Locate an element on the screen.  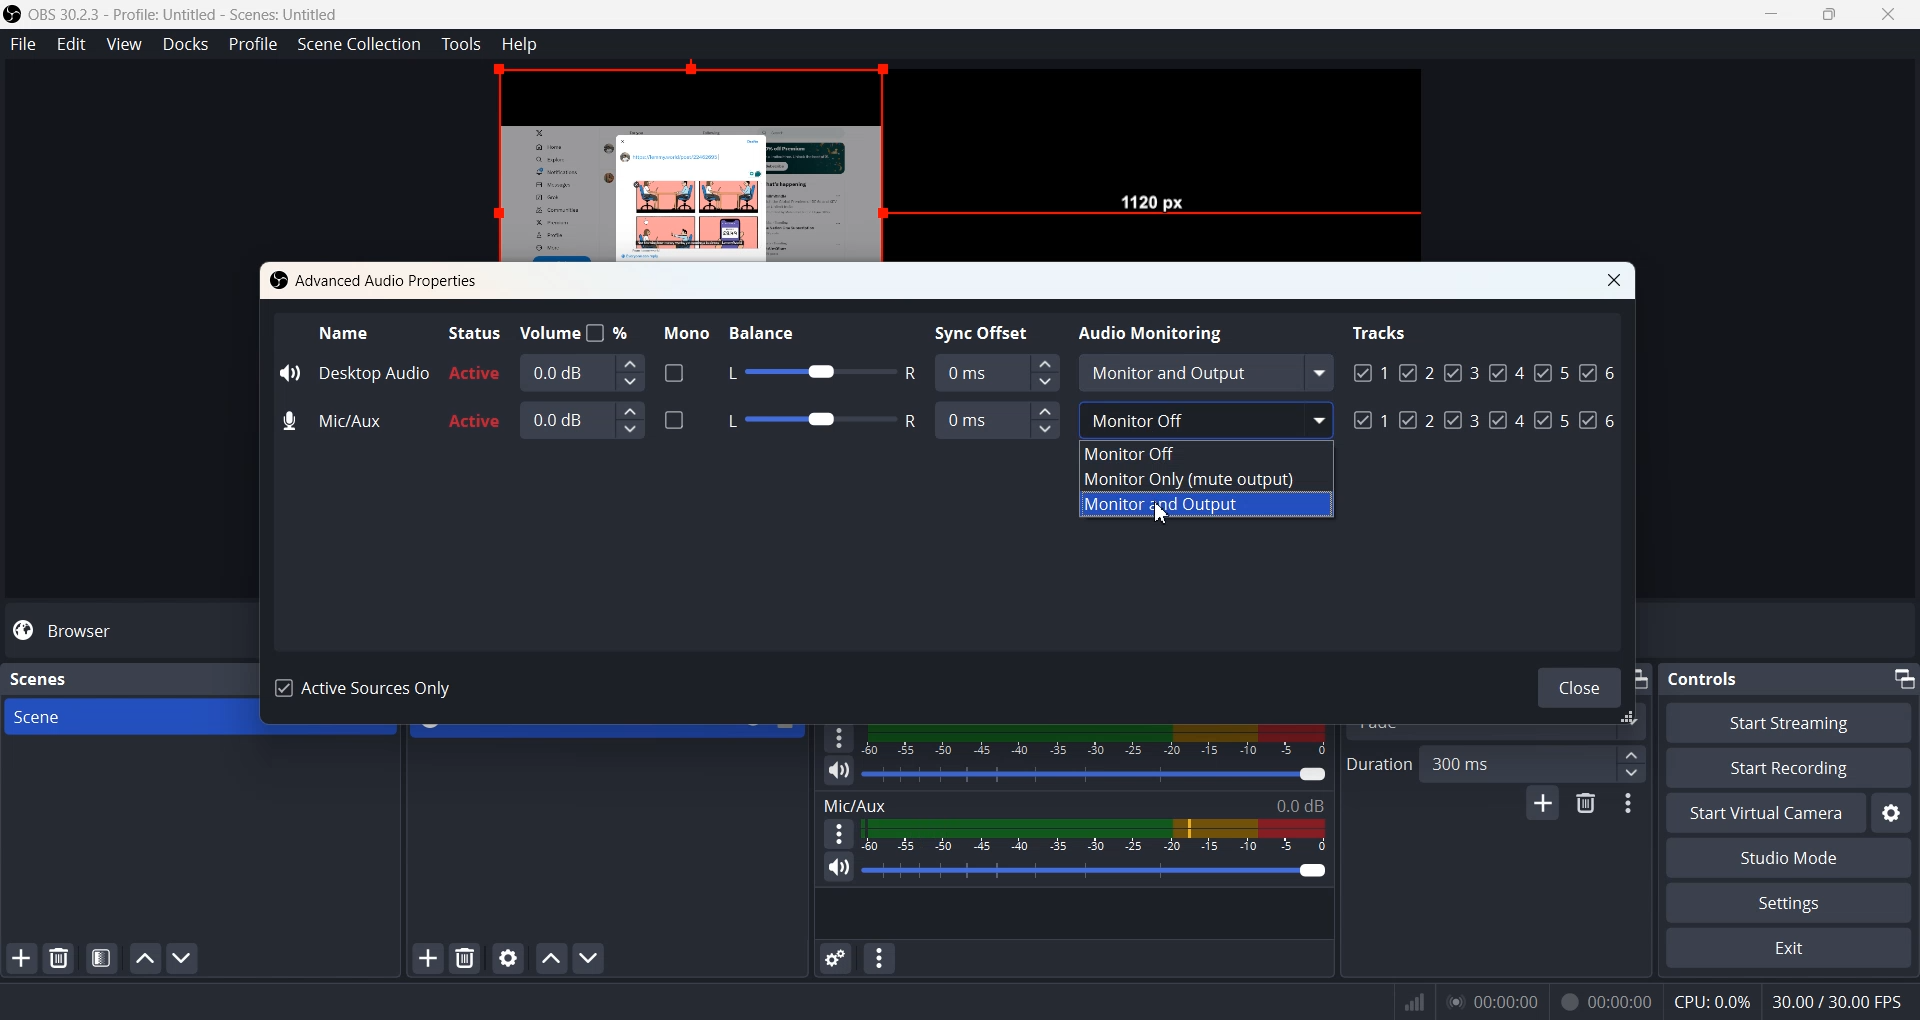
Duration is located at coordinates (1378, 763).